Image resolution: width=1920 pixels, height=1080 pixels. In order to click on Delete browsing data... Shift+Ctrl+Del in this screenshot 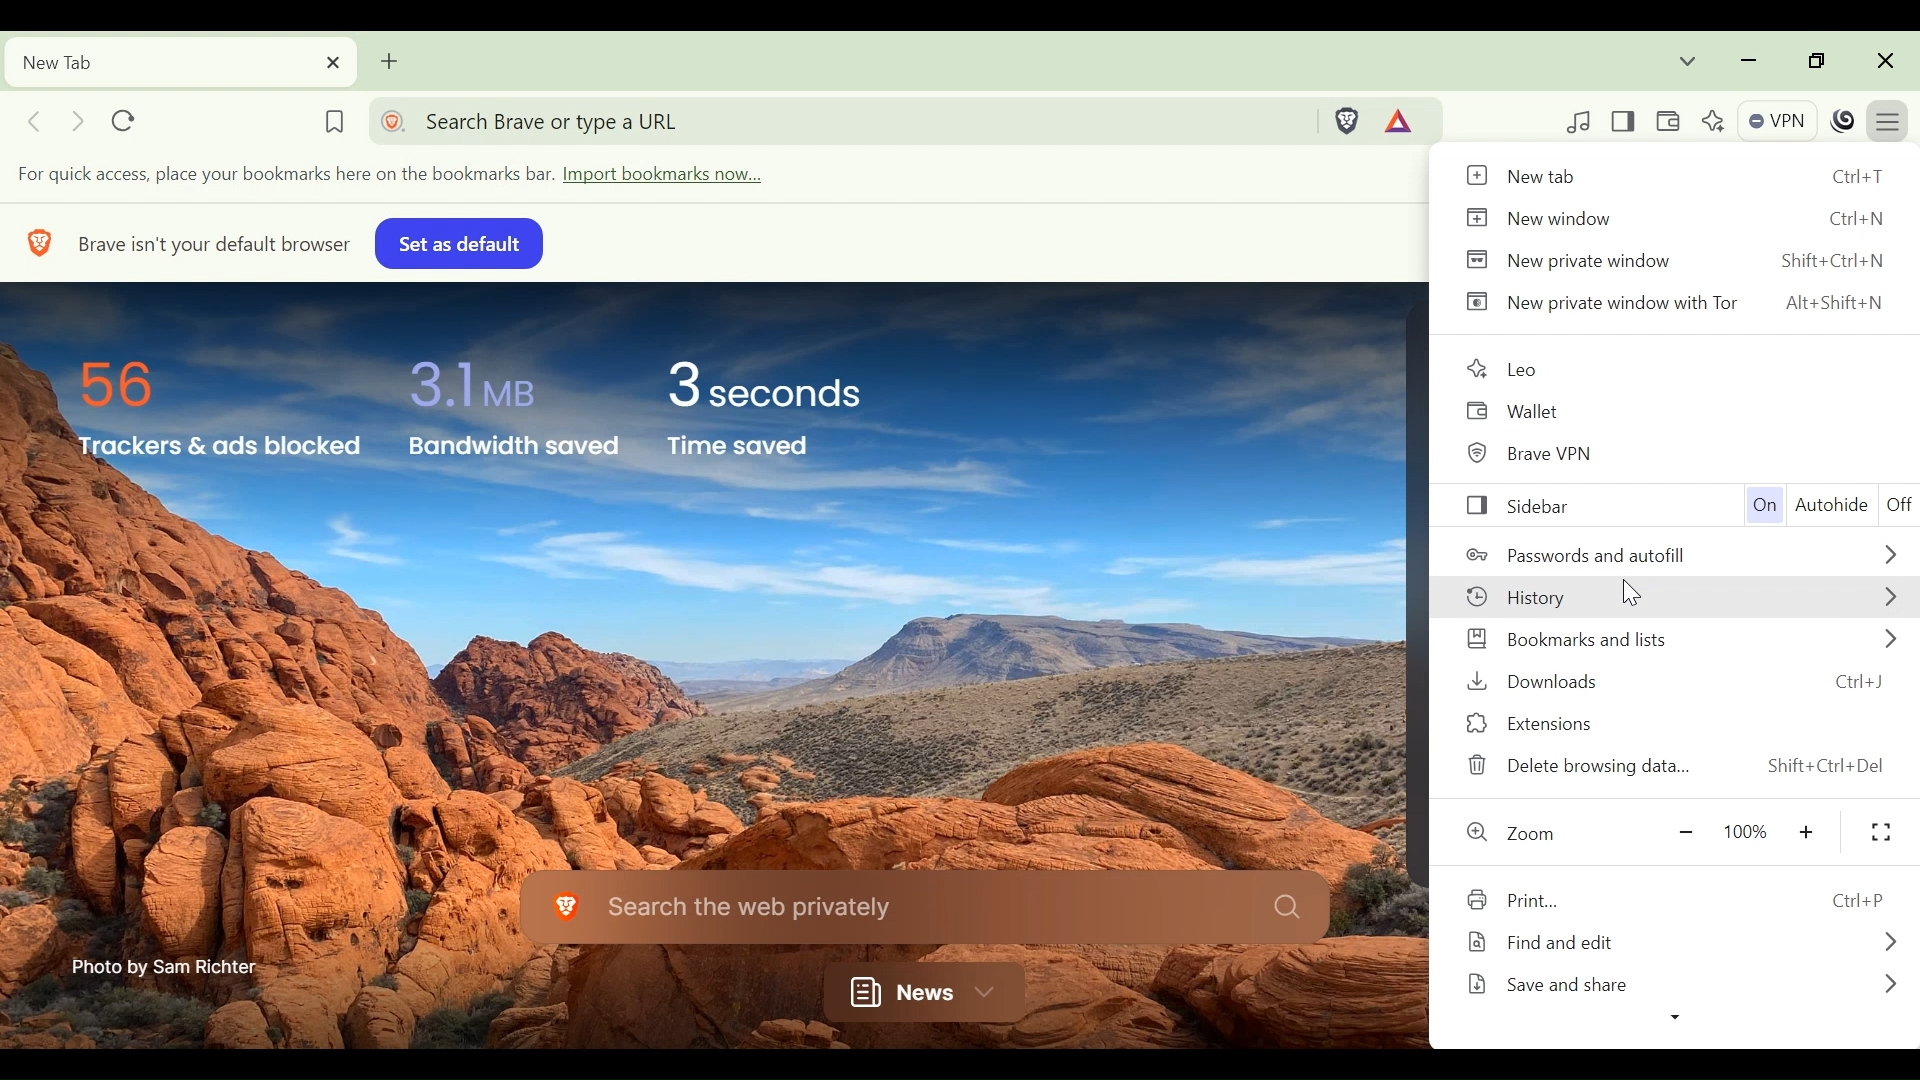, I will do `click(1679, 768)`.